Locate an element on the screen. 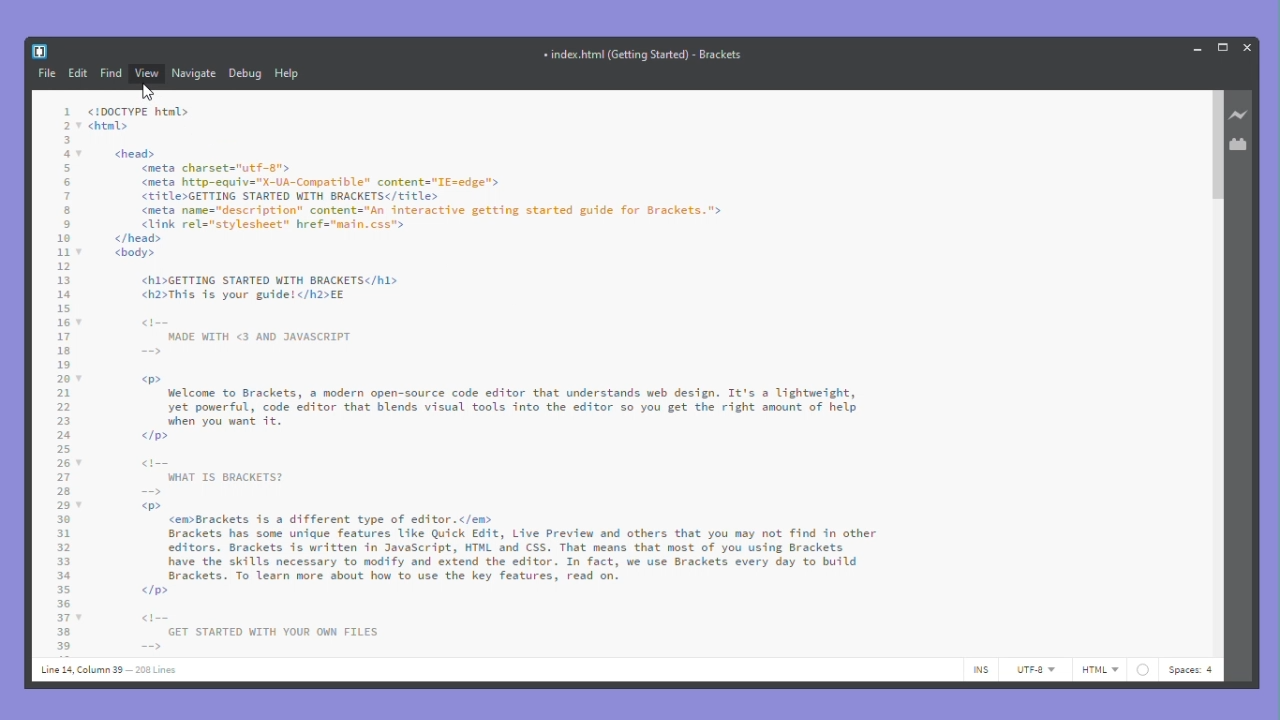 This screenshot has height=720, width=1280. 12 is located at coordinates (63, 266).